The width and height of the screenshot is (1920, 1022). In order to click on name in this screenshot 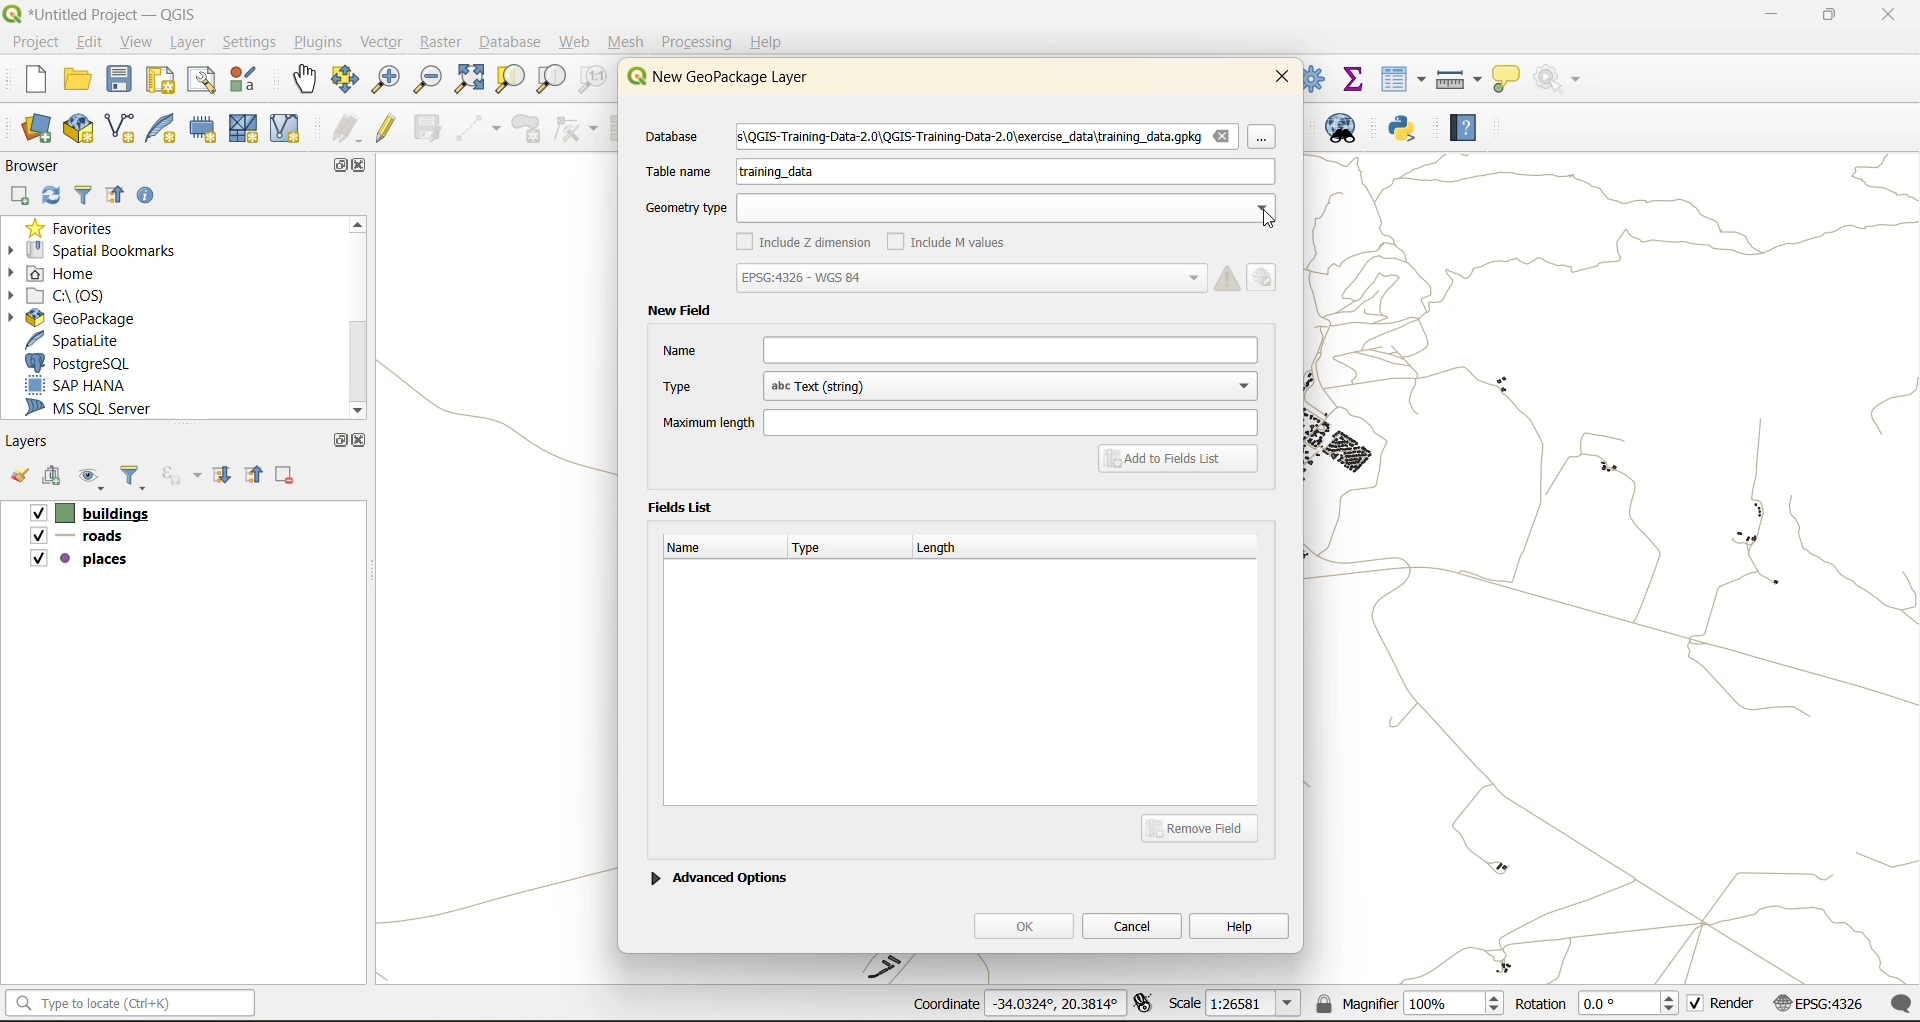, I will do `click(694, 547)`.